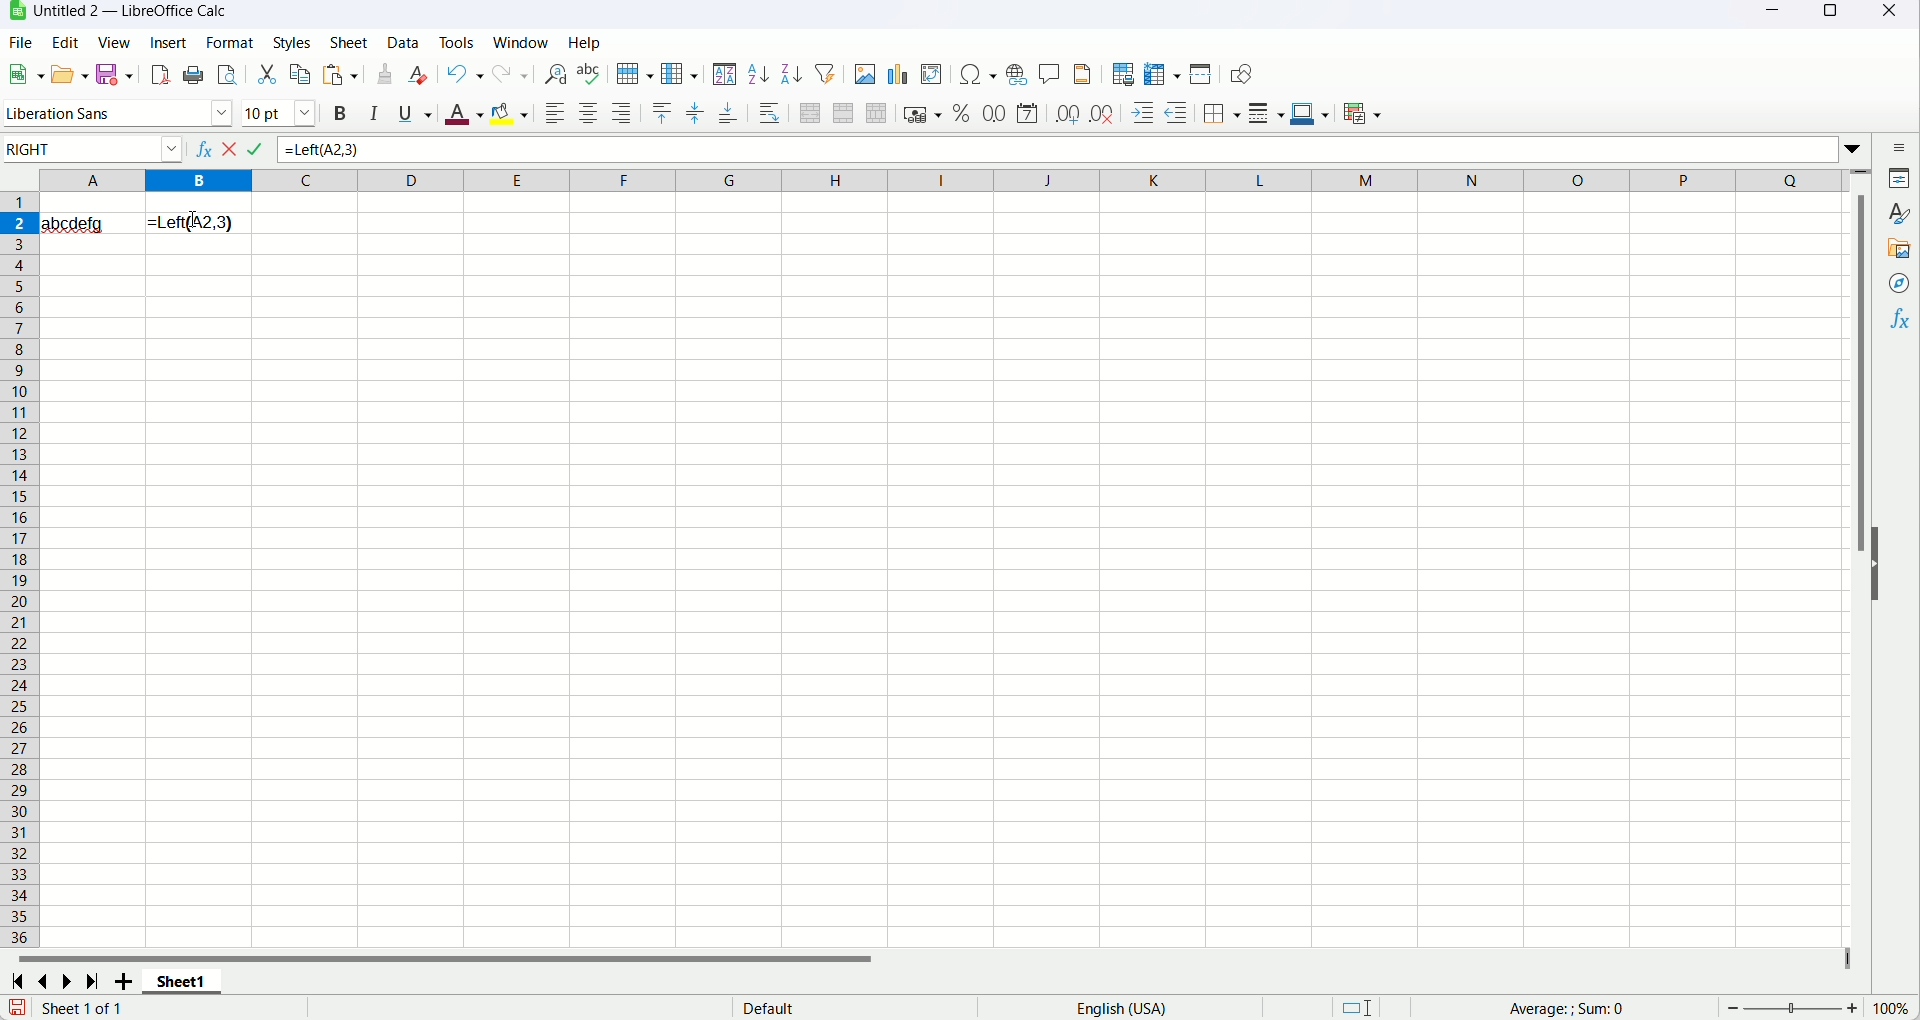 The height and width of the screenshot is (1020, 1920). Describe the element at coordinates (726, 75) in the screenshot. I see `sort` at that location.